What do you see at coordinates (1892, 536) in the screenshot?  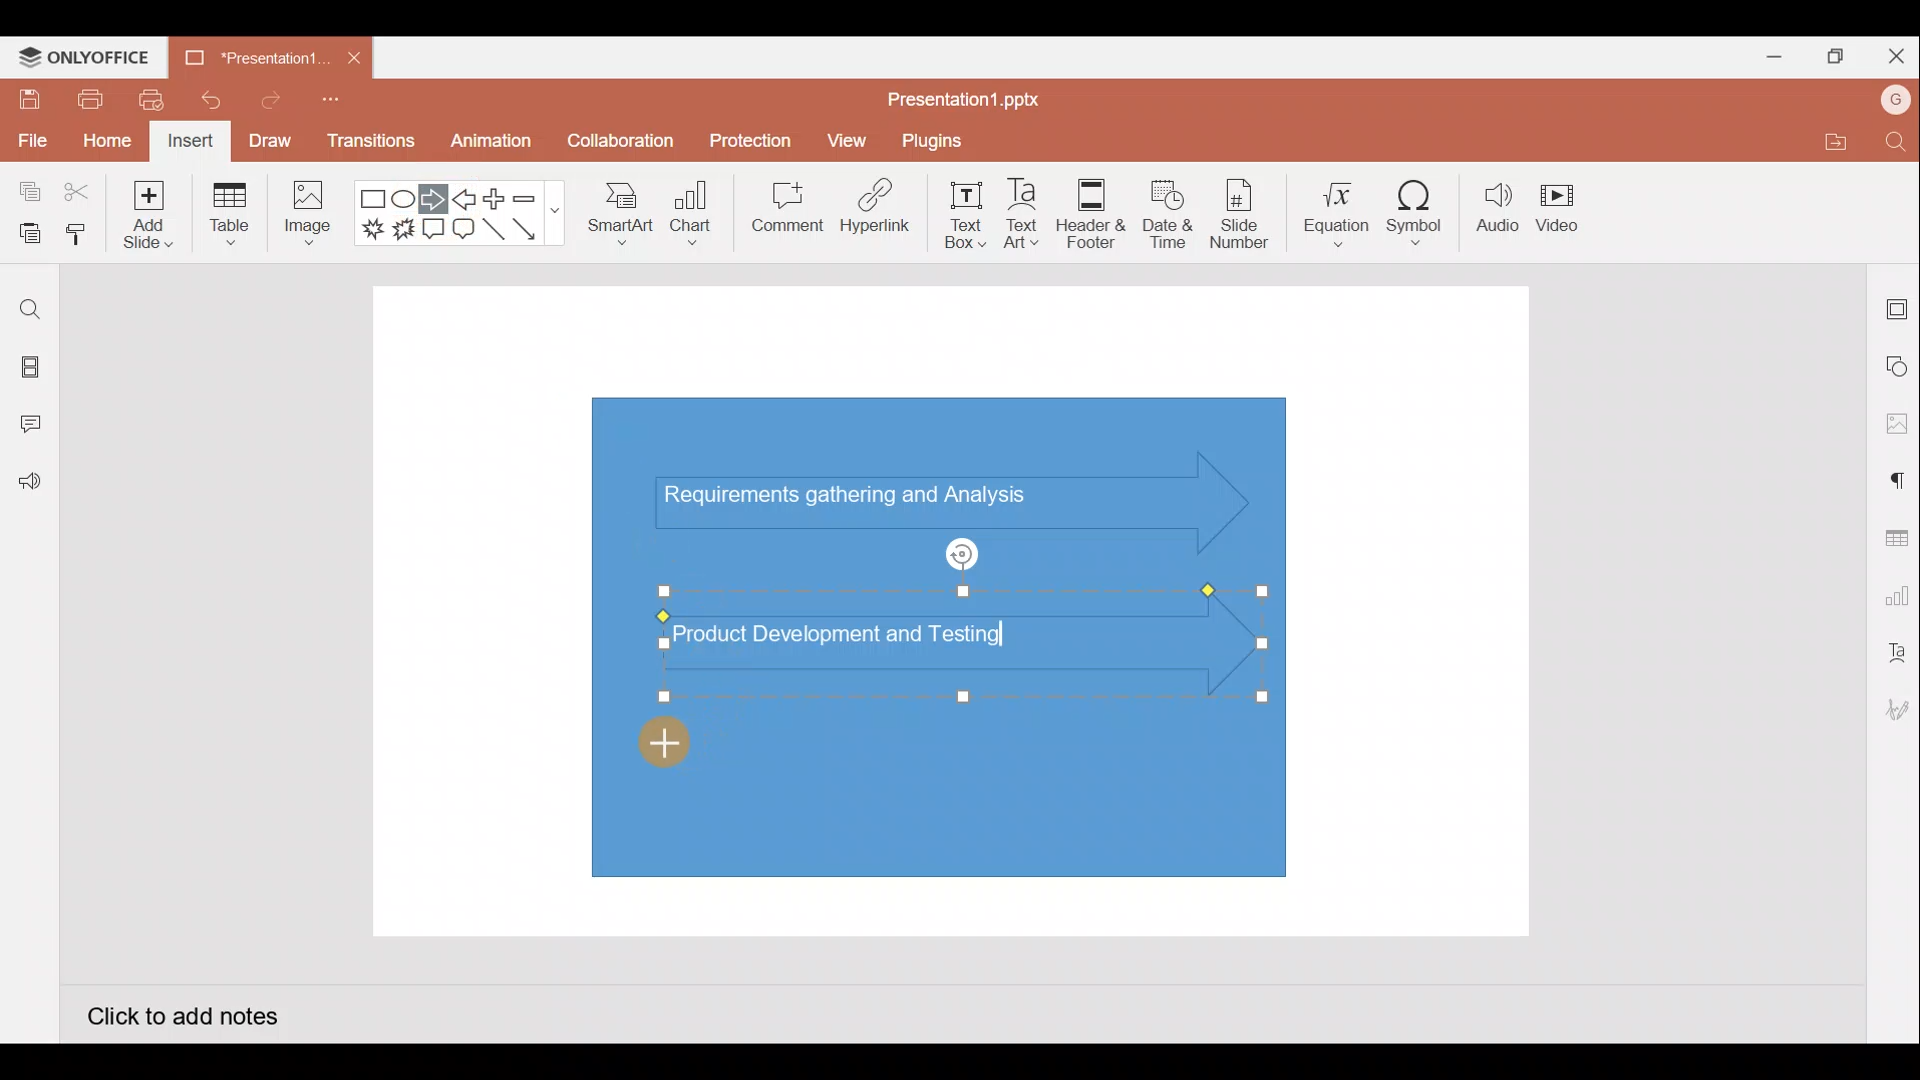 I see `Table settings` at bounding box center [1892, 536].